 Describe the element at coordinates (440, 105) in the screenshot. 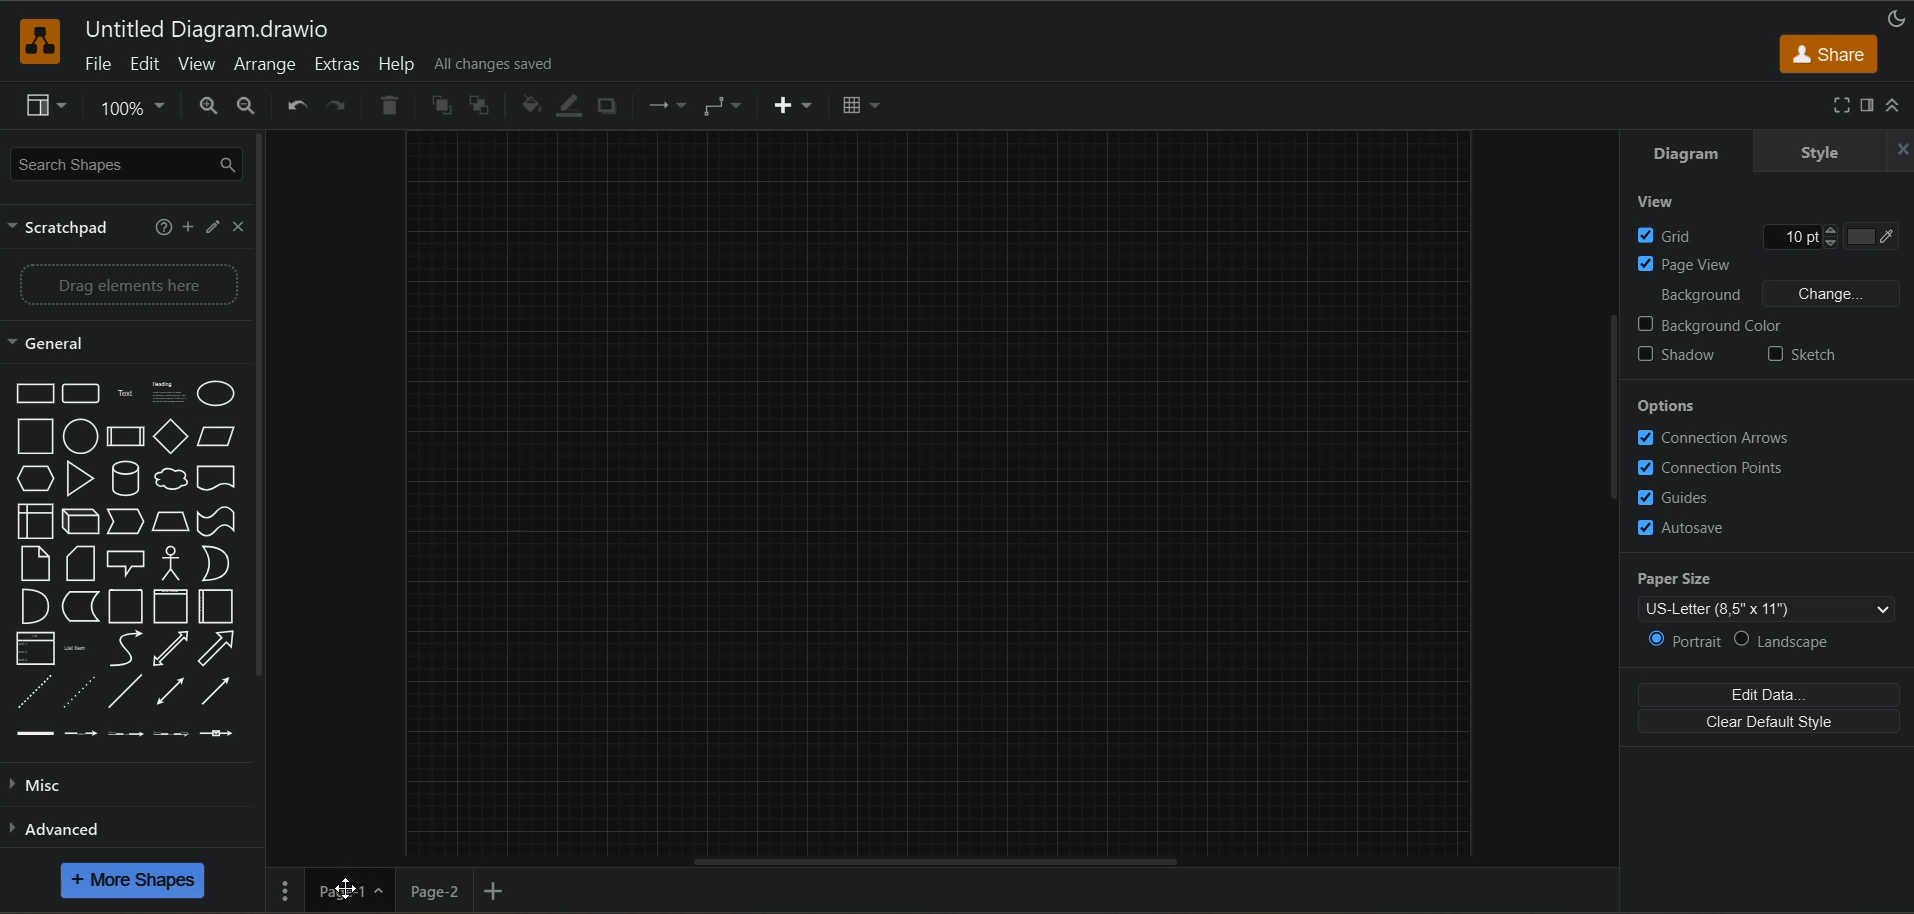

I see `to front` at that location.